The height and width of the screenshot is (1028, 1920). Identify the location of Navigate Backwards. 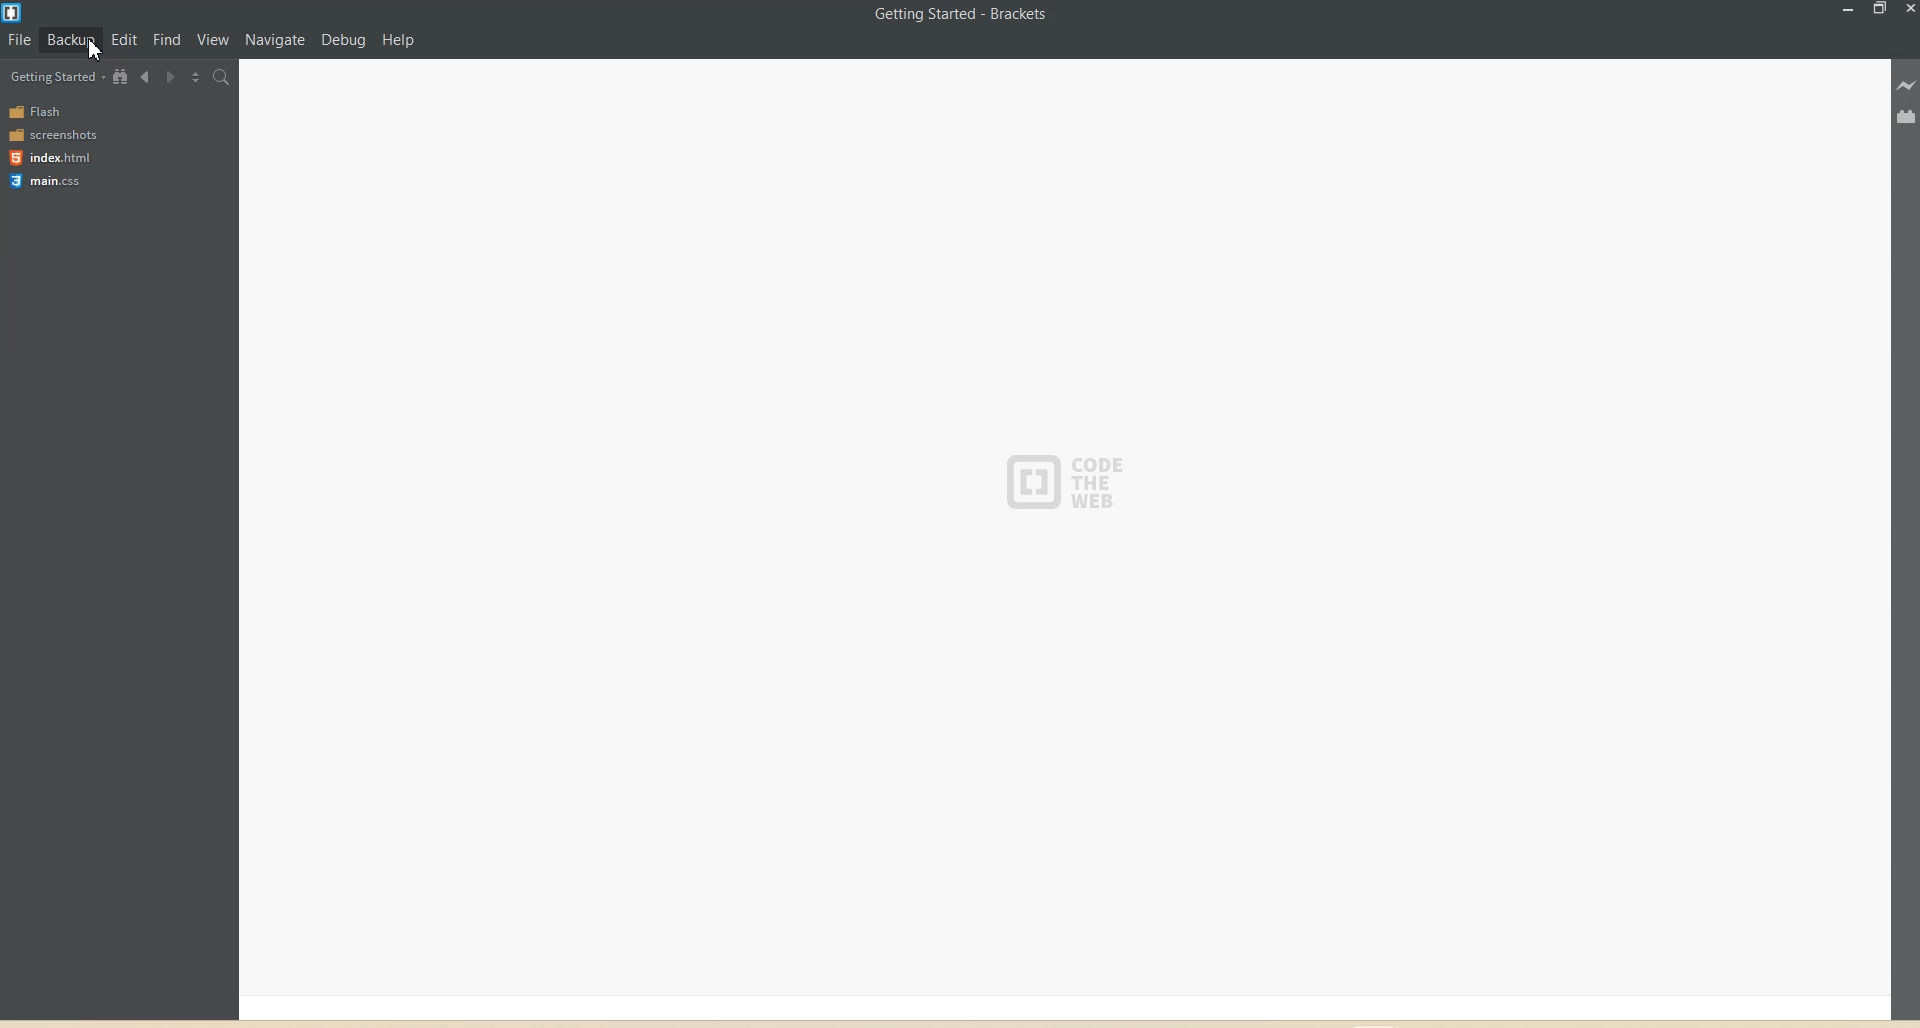
(146, 75).